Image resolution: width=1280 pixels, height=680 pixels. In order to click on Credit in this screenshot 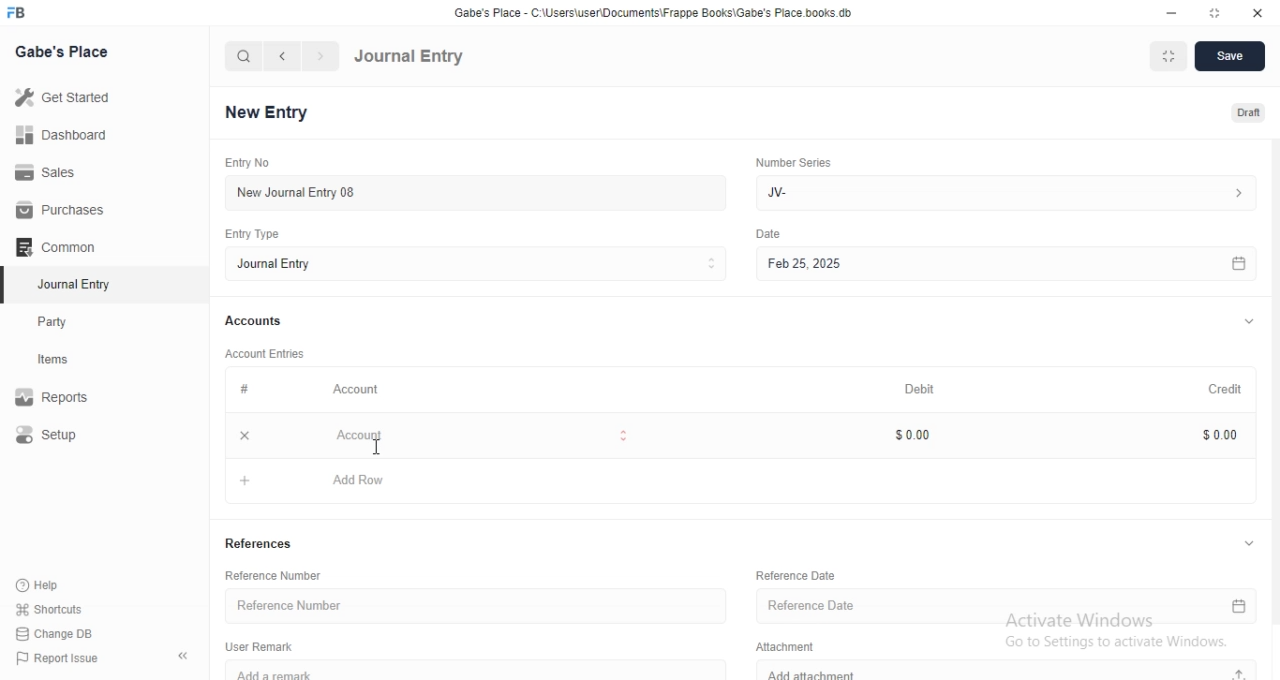, I will do `click(1216, 389)`.